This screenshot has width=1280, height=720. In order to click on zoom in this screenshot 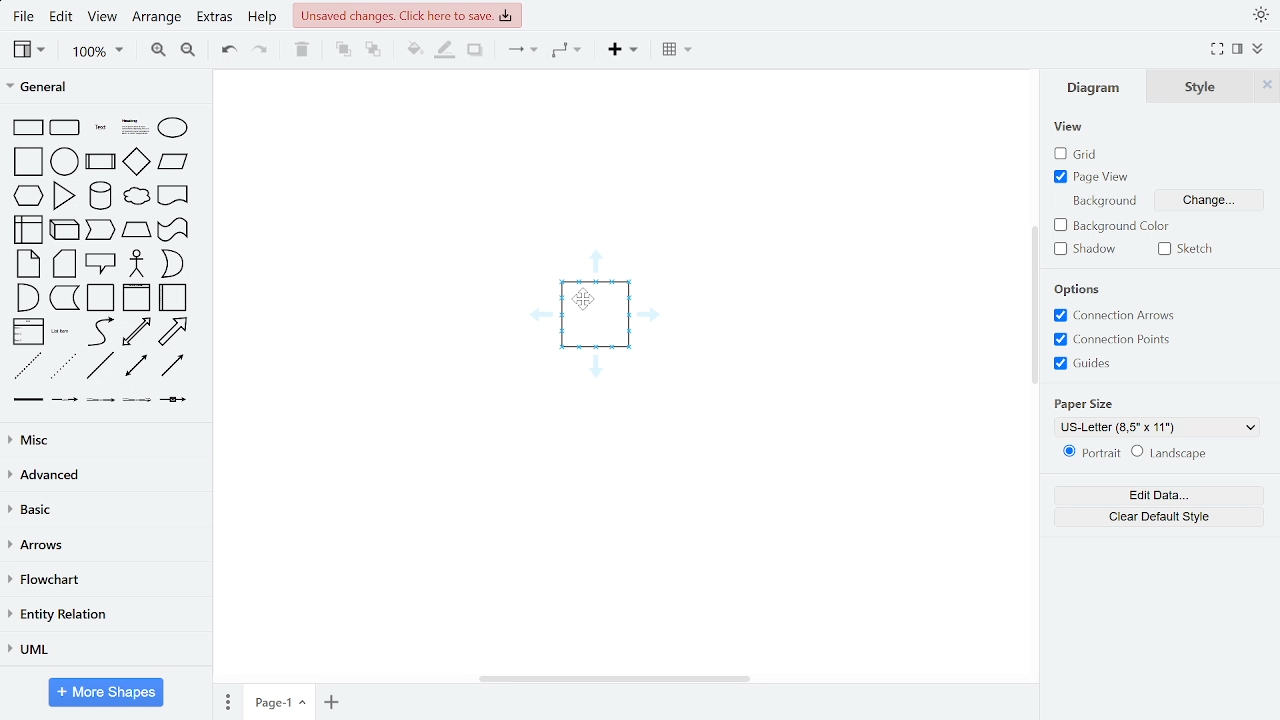, I will do `click(92, 50)`.